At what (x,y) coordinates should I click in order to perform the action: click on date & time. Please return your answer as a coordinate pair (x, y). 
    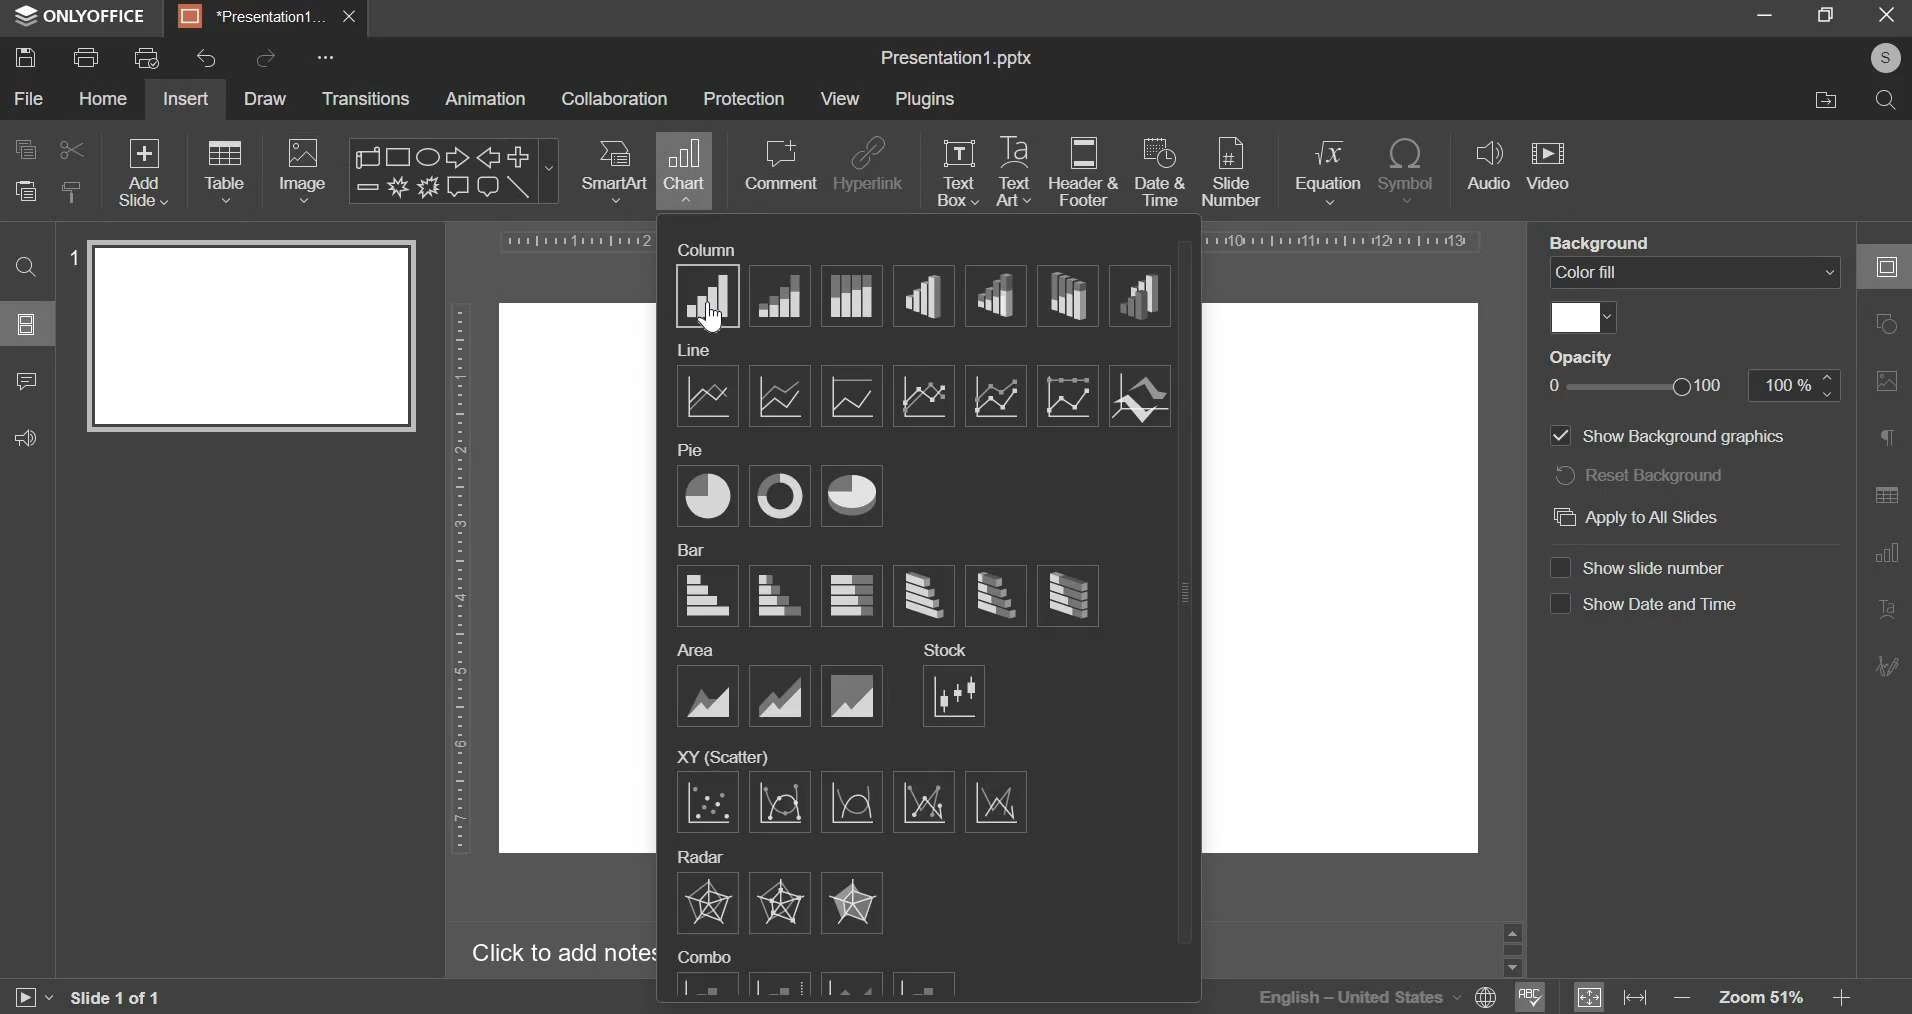
    Looking at the image, I should click on (1158, 172).